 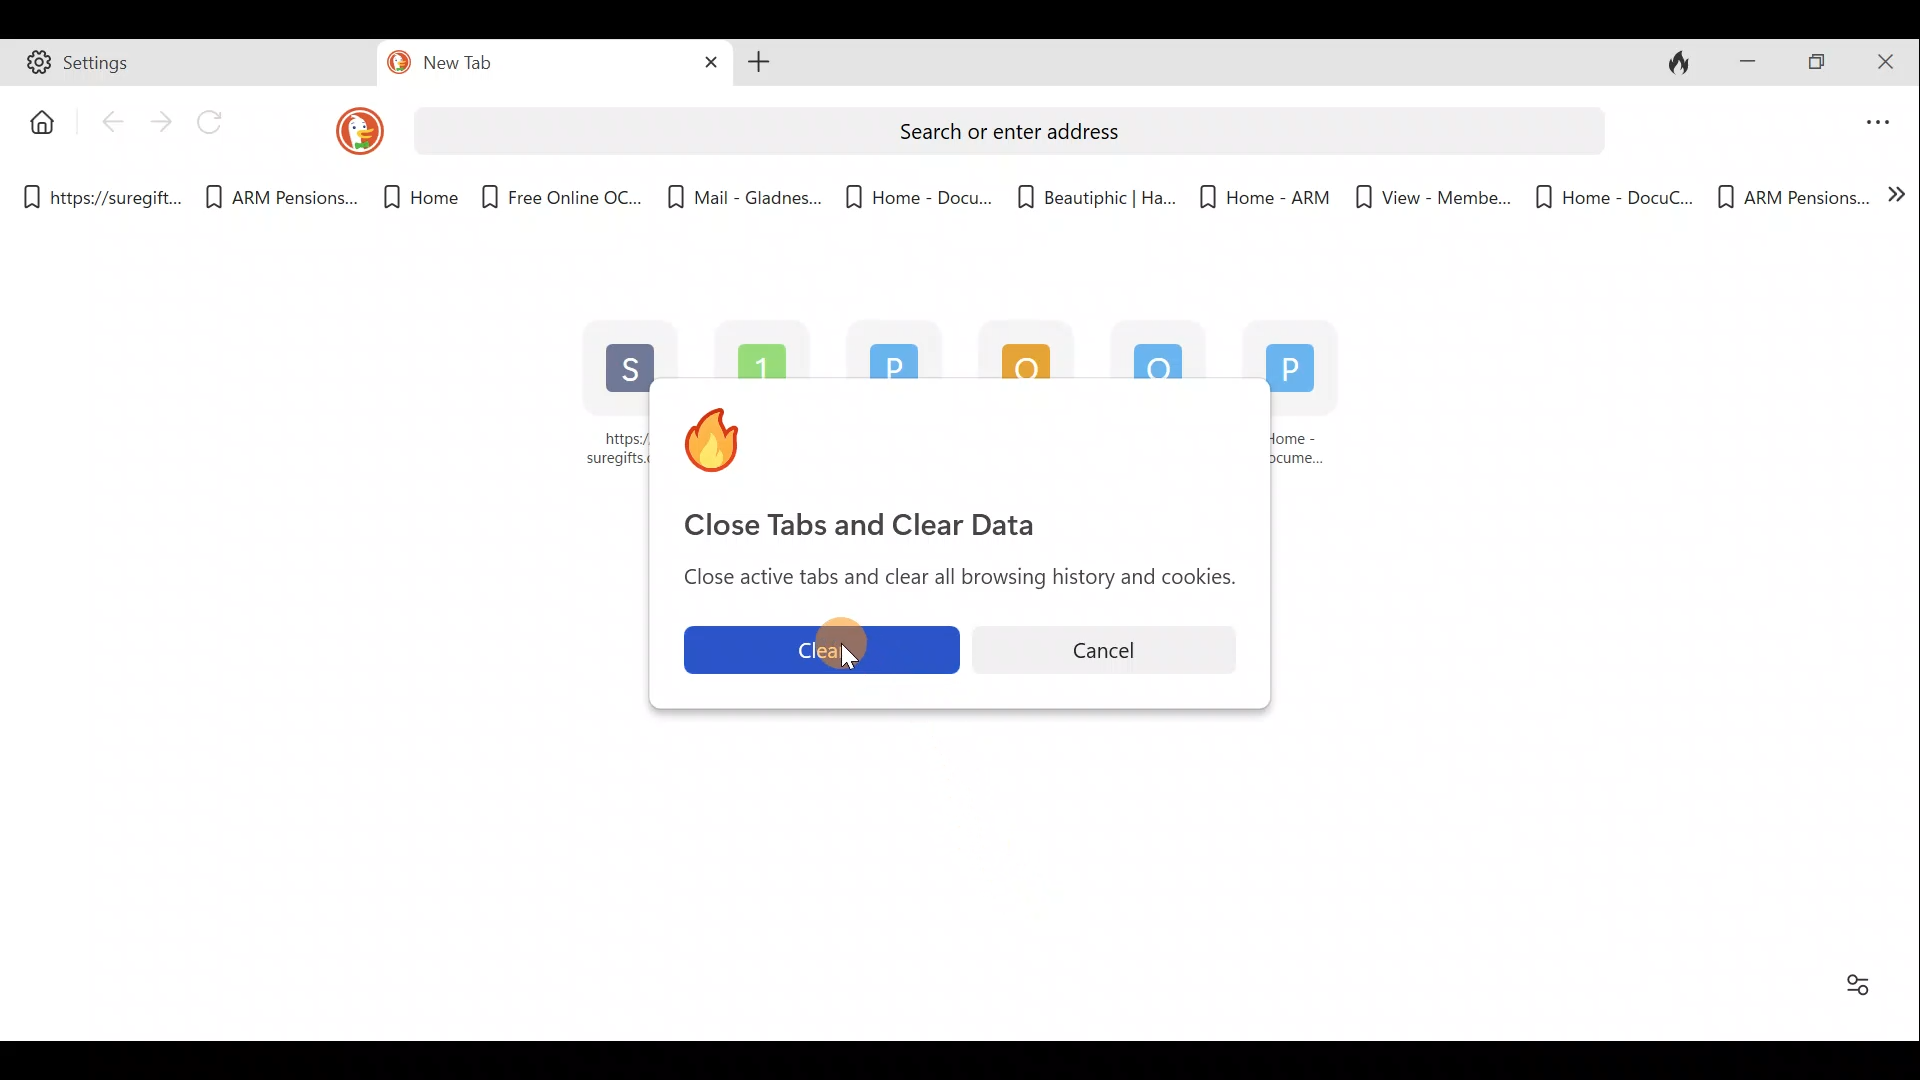 What do you see at coordinates (560, 190) in the screenshot?
I see `Free Online OC...` at bounding box center [560, 190].